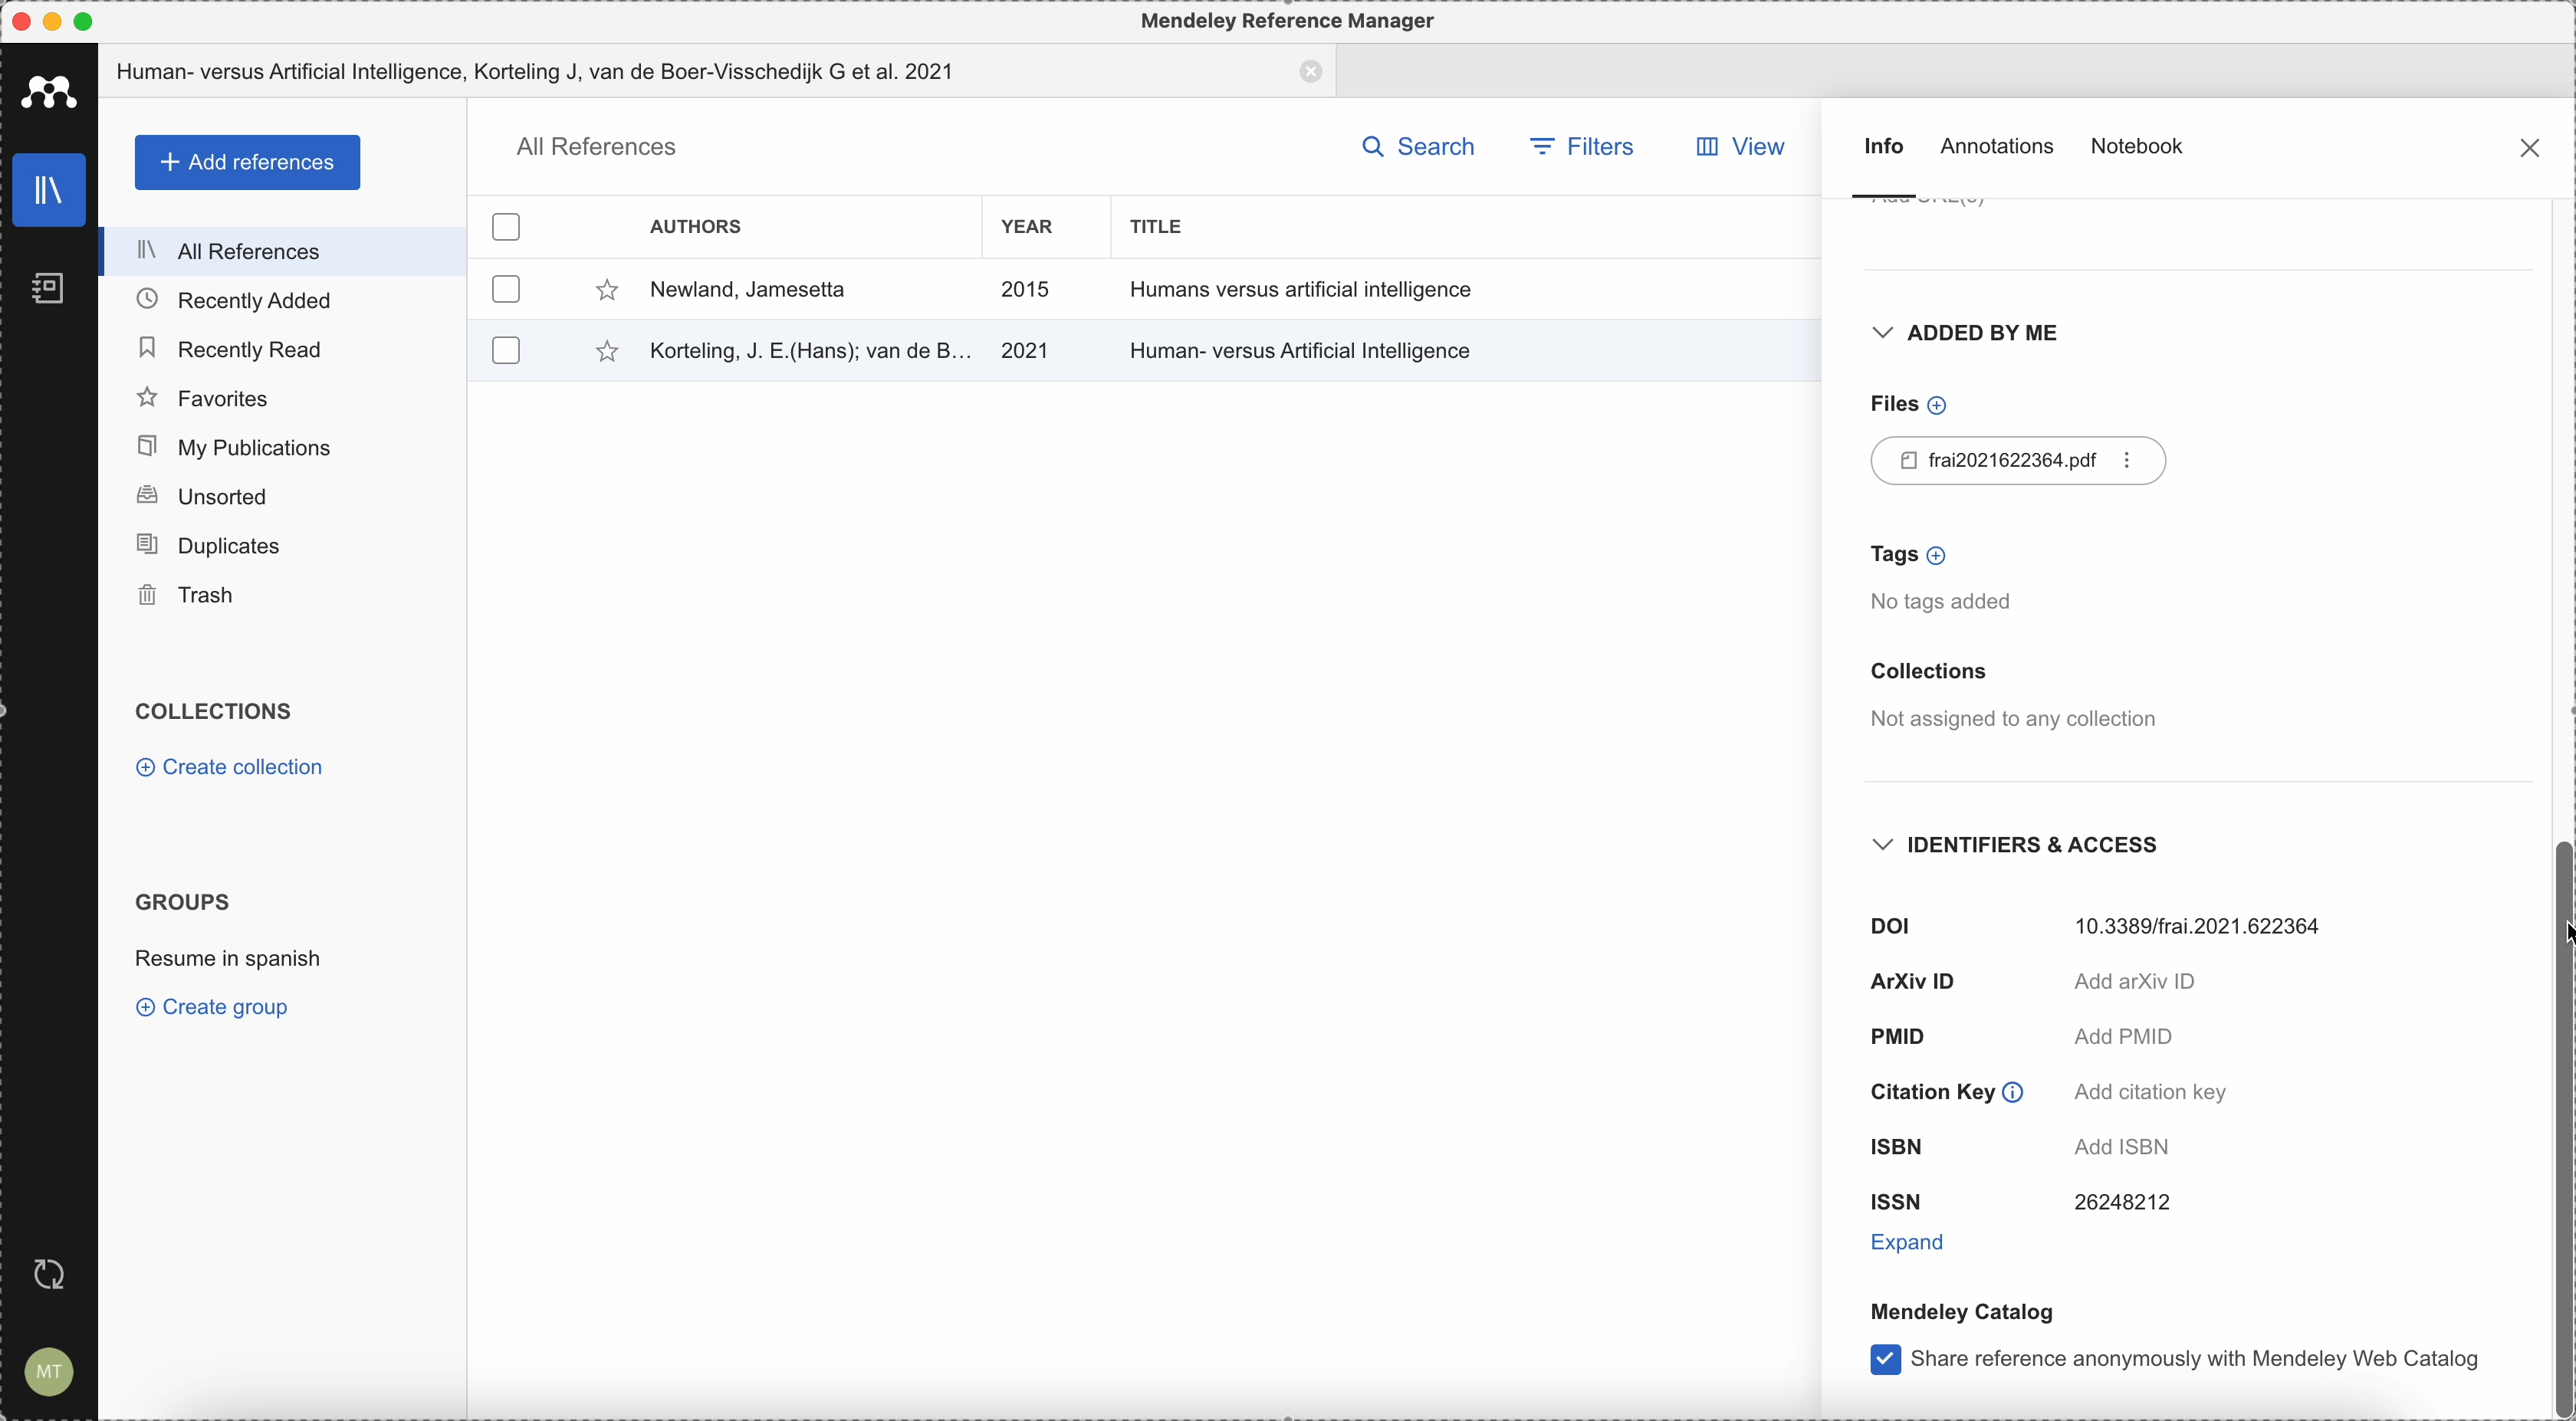  Describe the element at coordinates (2037, 1144) in the screenshot. I see `ISBN add ISBN` at that location.